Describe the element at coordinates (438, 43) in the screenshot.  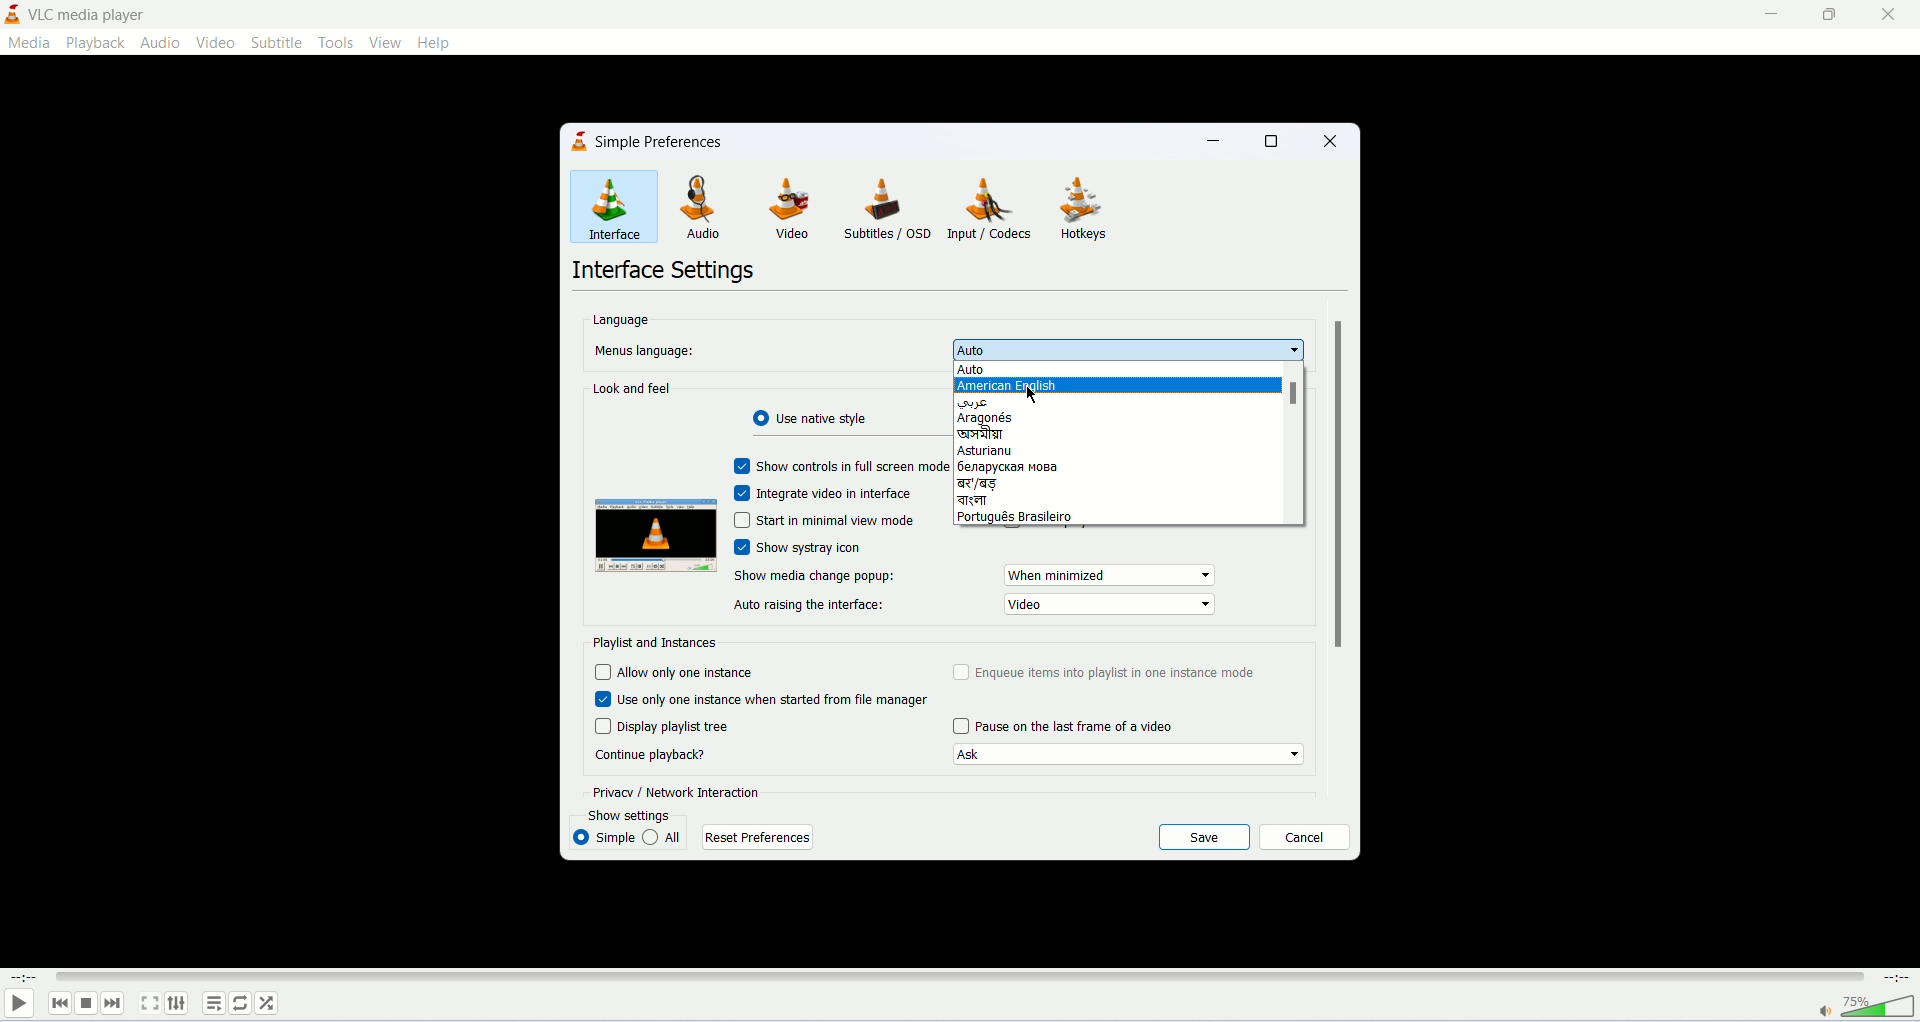
I see `help` at that location.